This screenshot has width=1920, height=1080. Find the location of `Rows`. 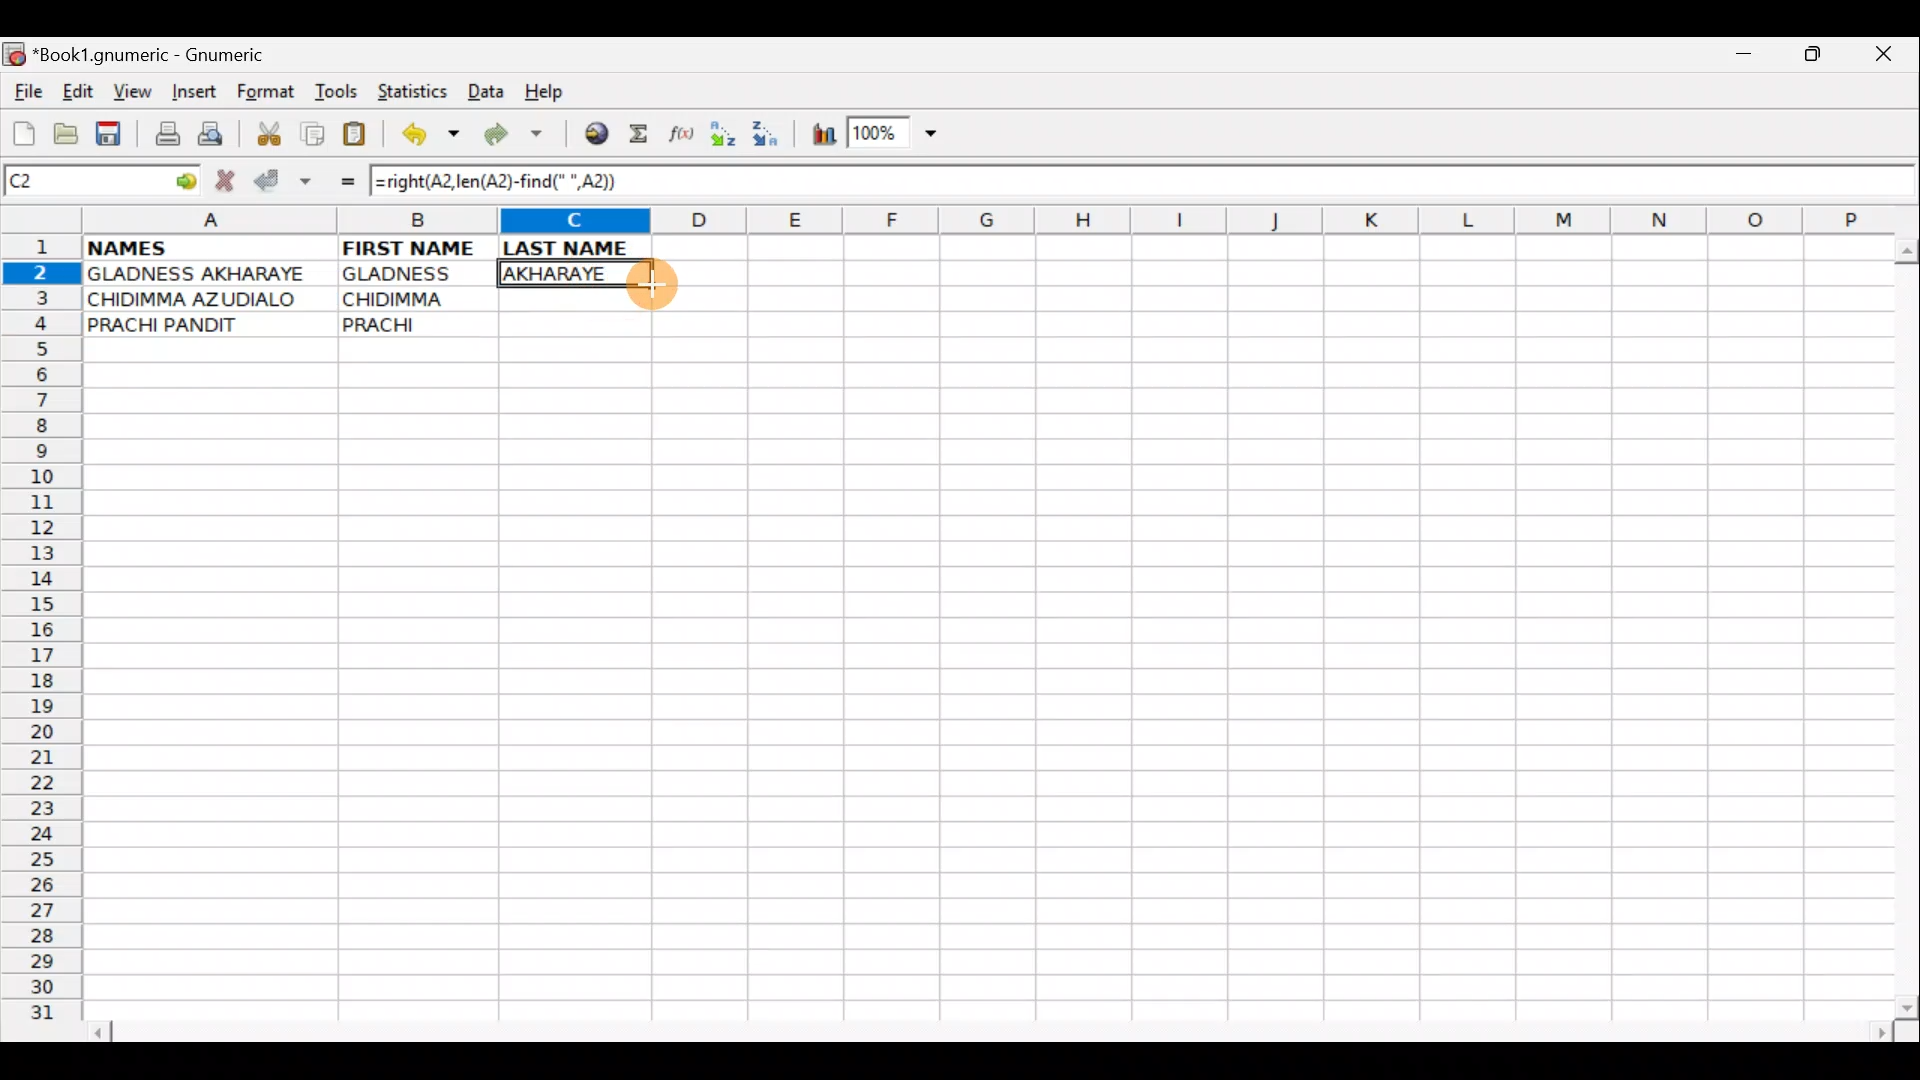

Rows is located at coordinates (42, 636).